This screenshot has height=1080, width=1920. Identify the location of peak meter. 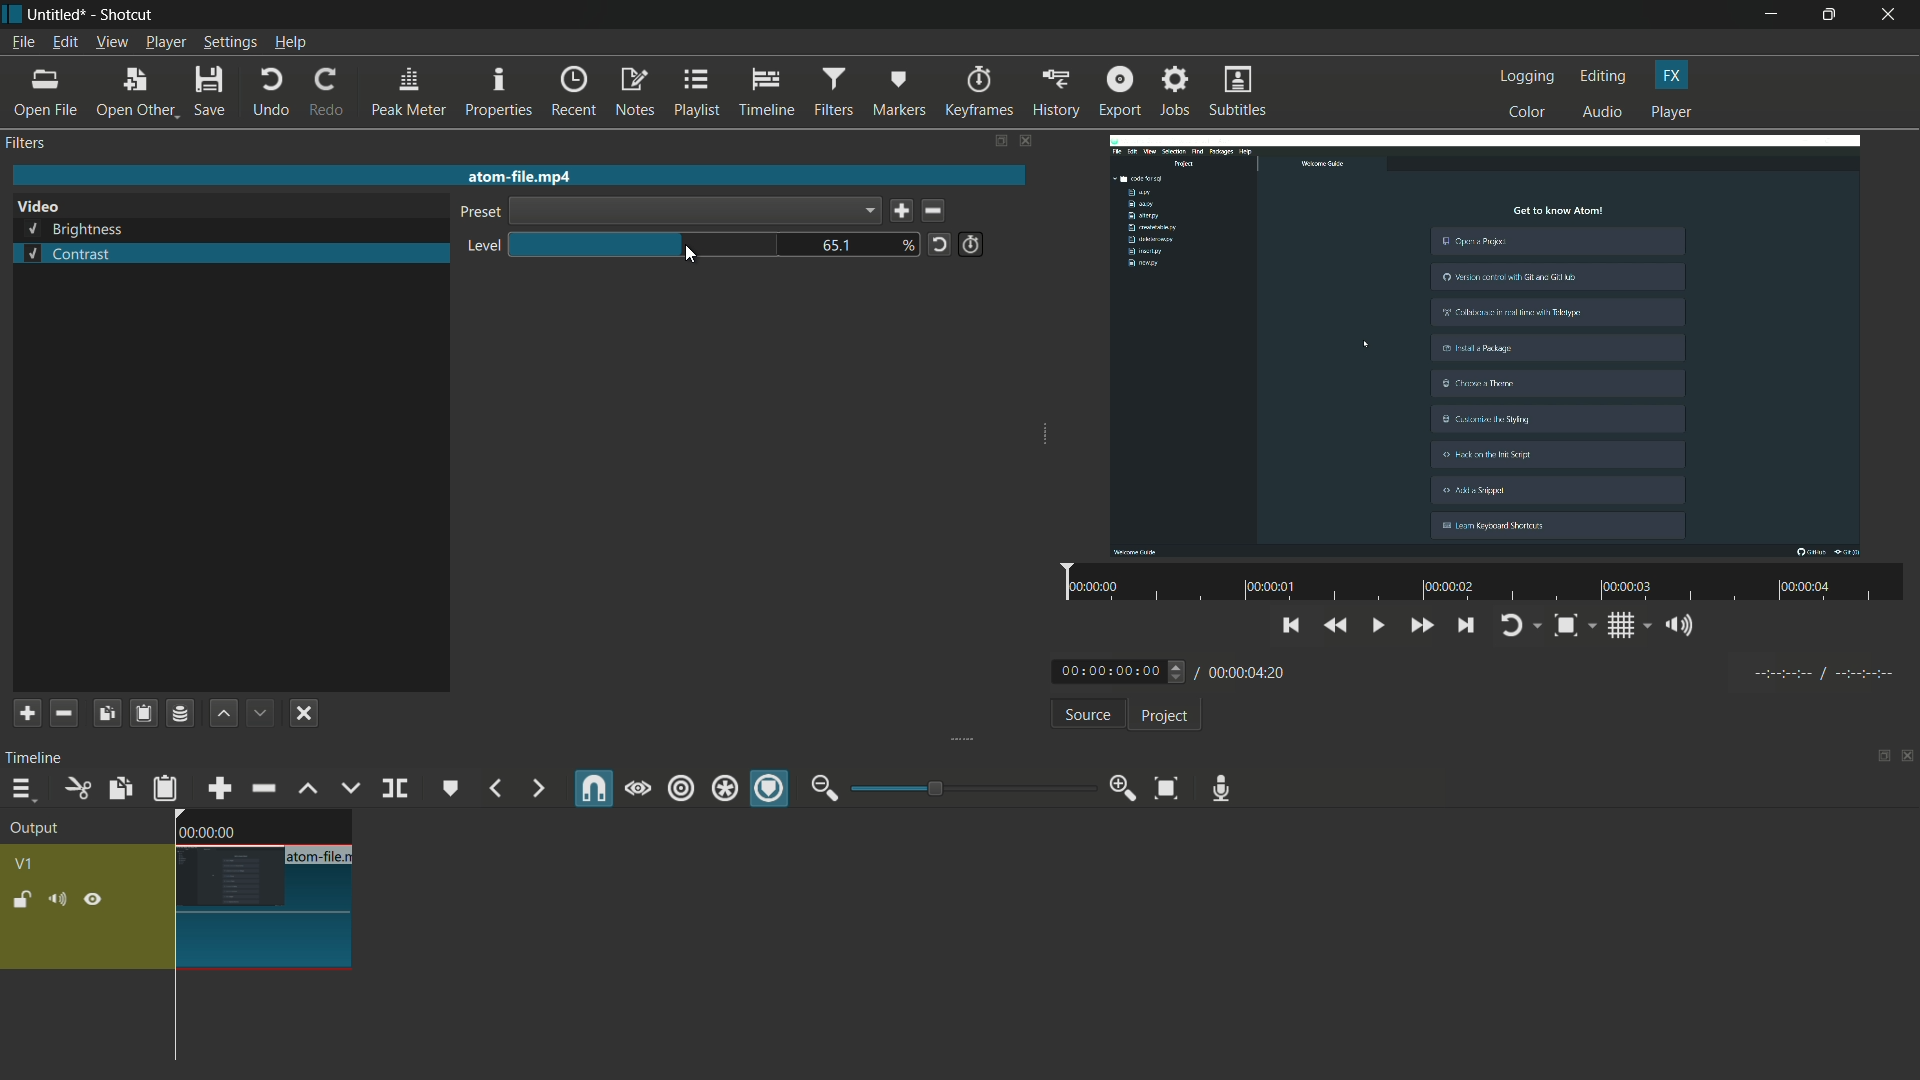
(408, 92).